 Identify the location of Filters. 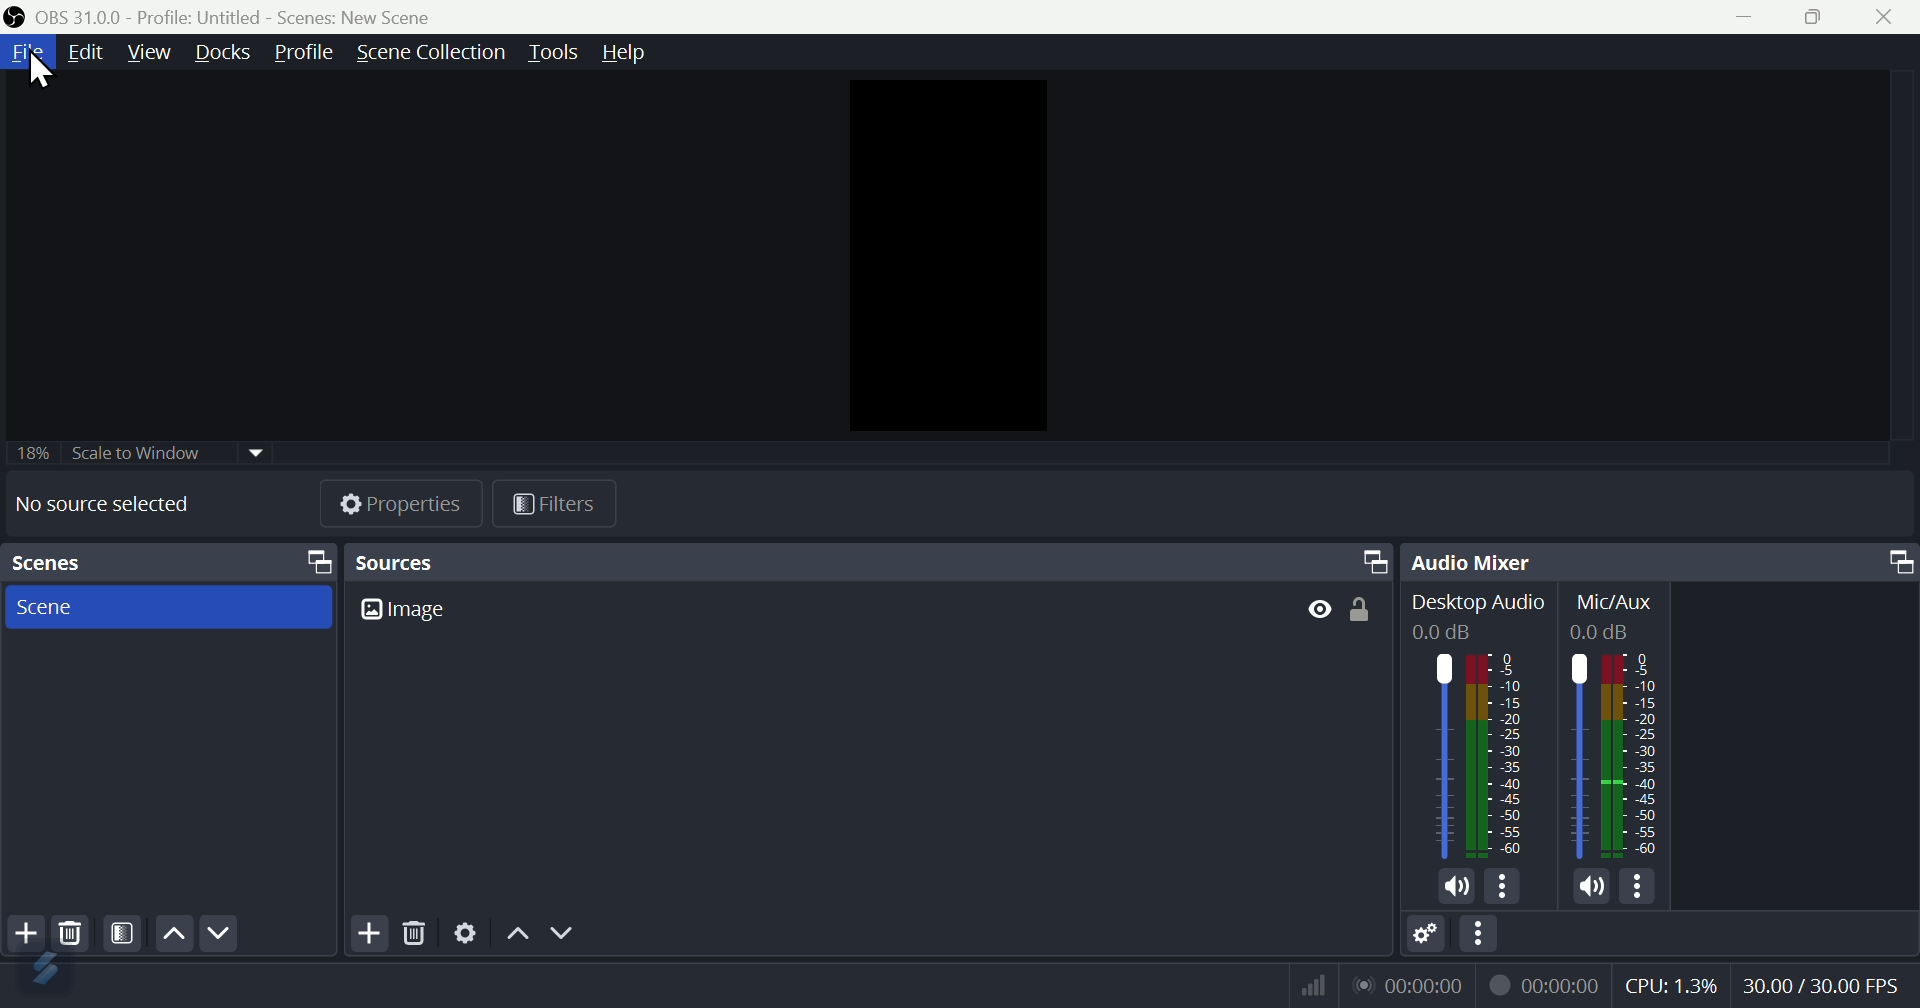
(552, 501).